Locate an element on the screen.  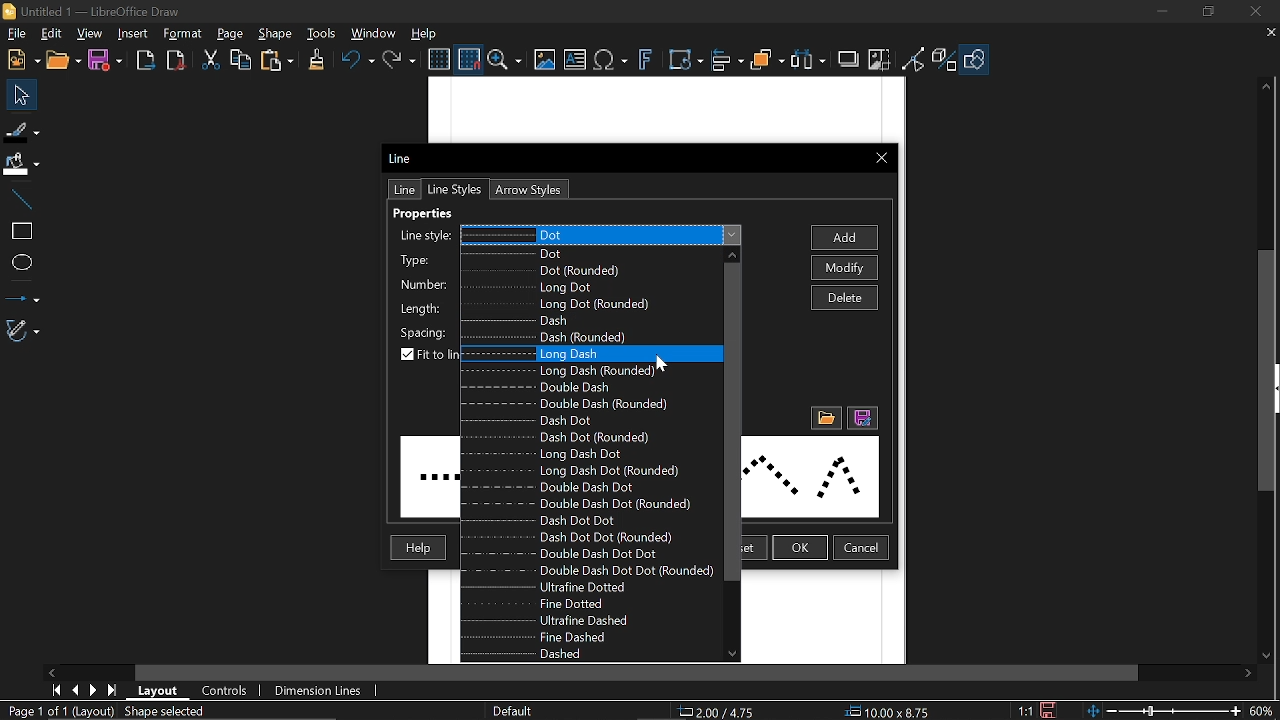
Type: is located at coordinates (417, 260).